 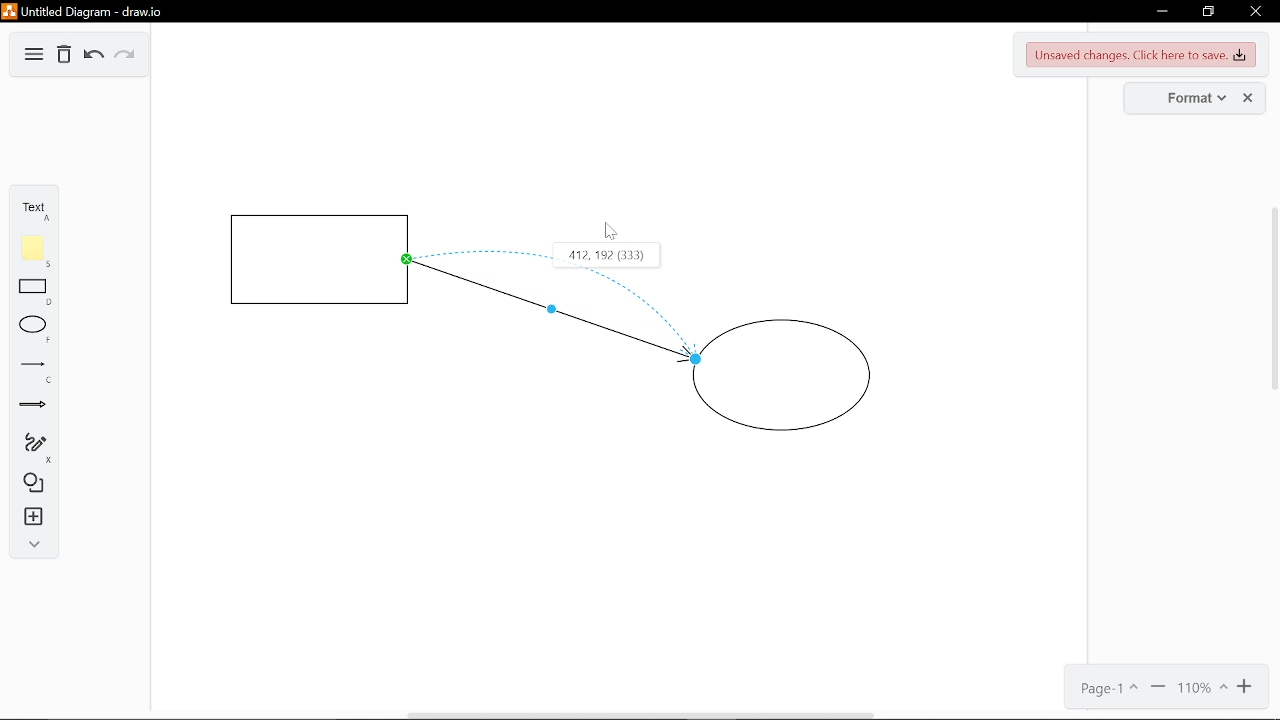 What do you see at coordinates (92, 57) in the screenshot?
I see `Undo` at bounding box center [92, 57].